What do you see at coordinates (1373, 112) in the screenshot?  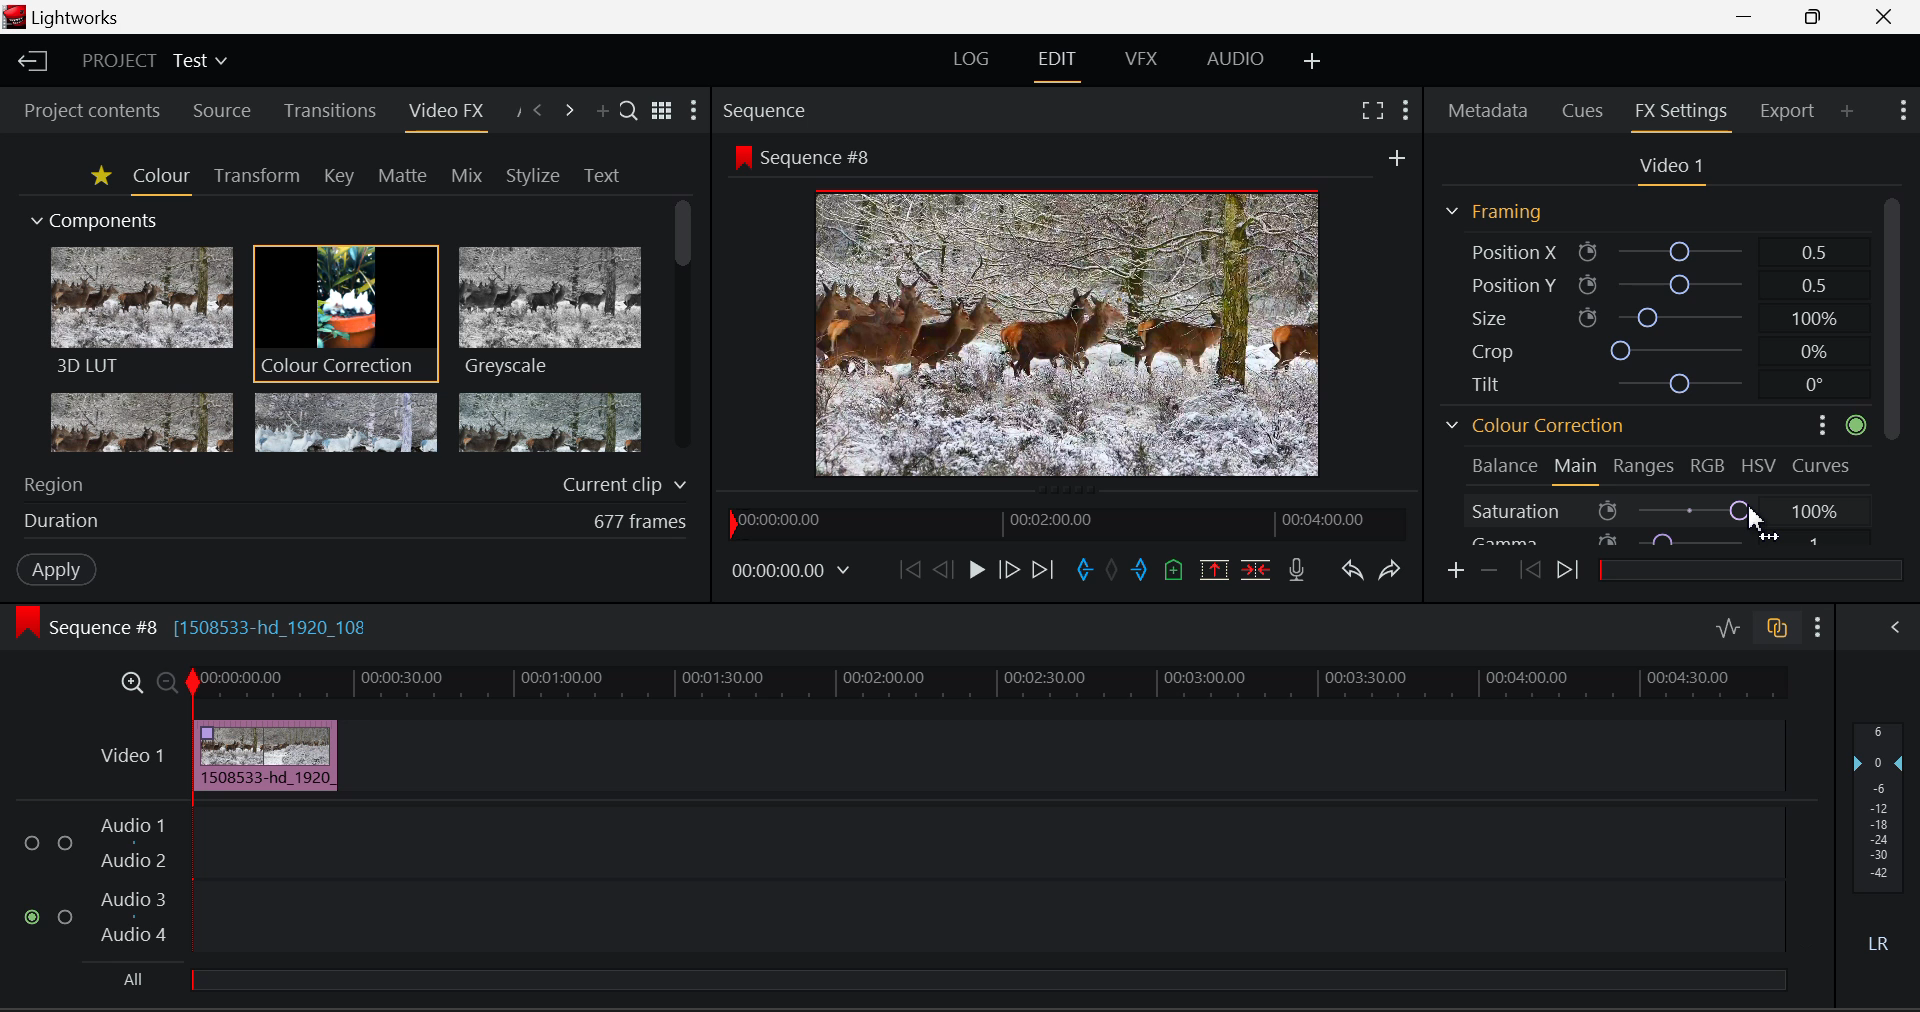 I see `Full Screen` at bounding box center [1373, 112].